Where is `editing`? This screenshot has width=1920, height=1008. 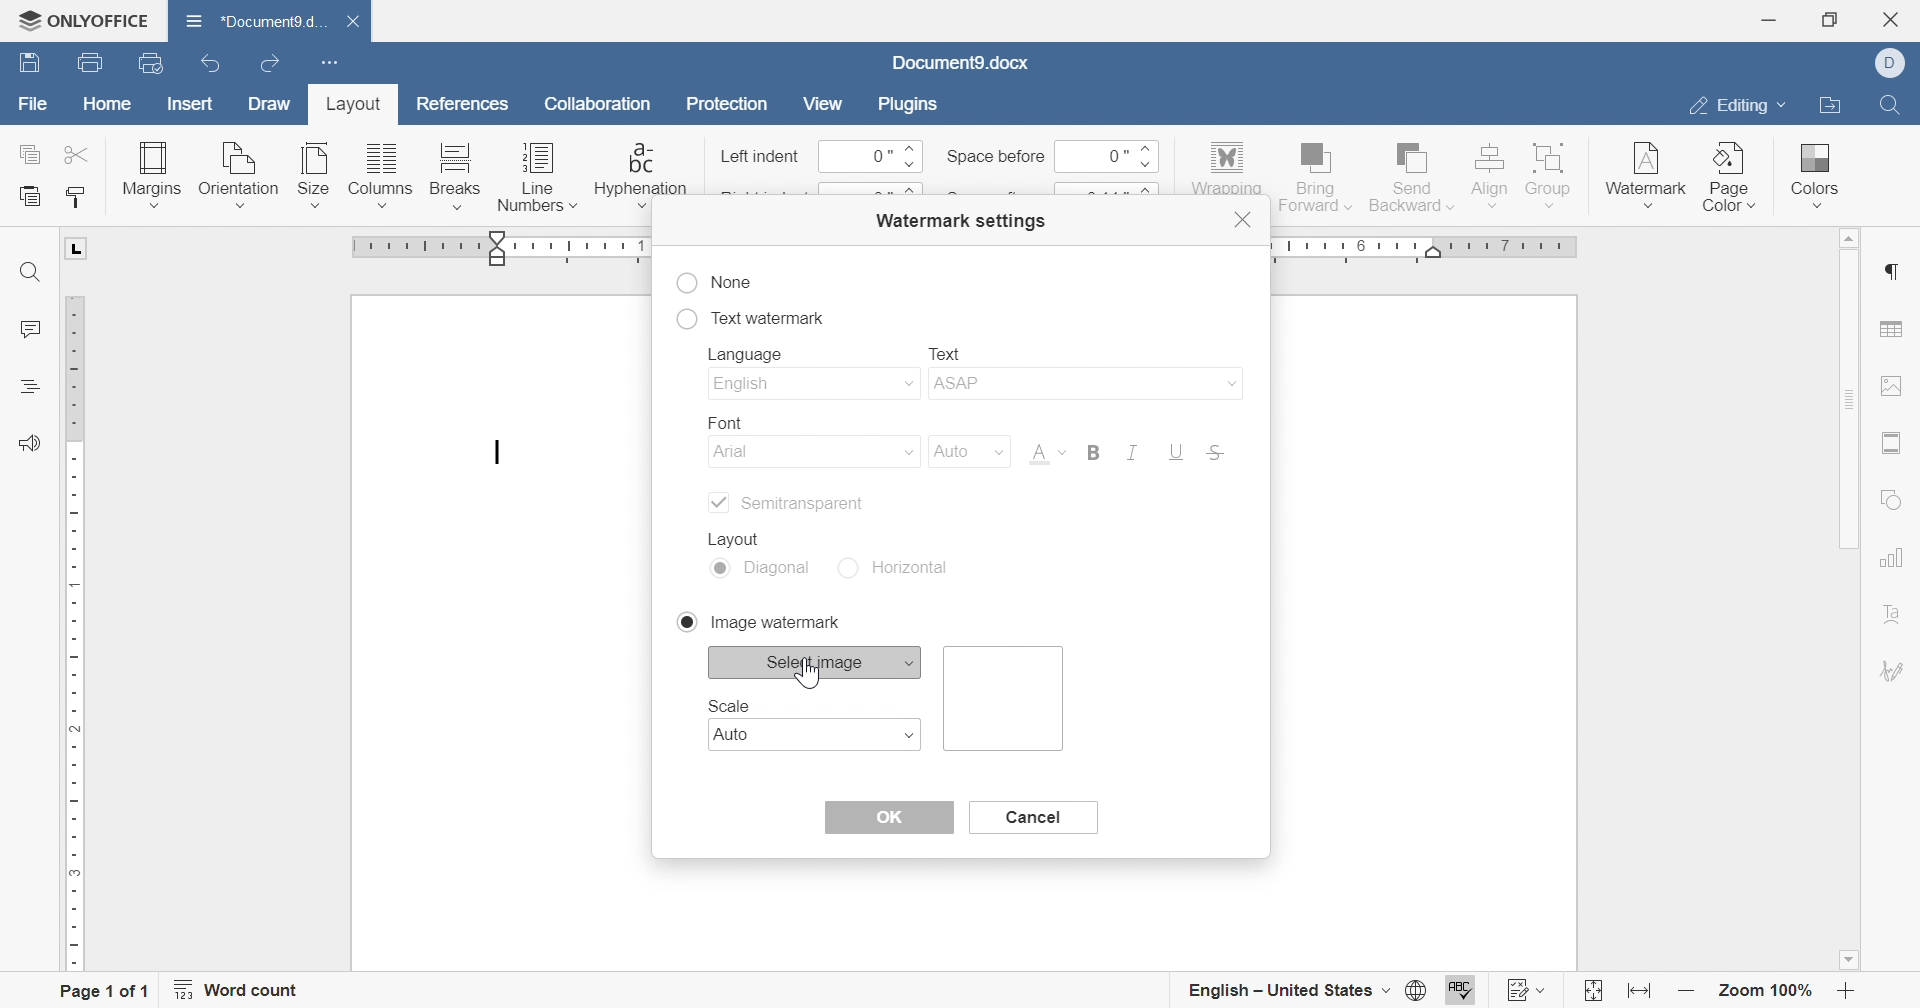
editing is located at coordinates (1733, 109).